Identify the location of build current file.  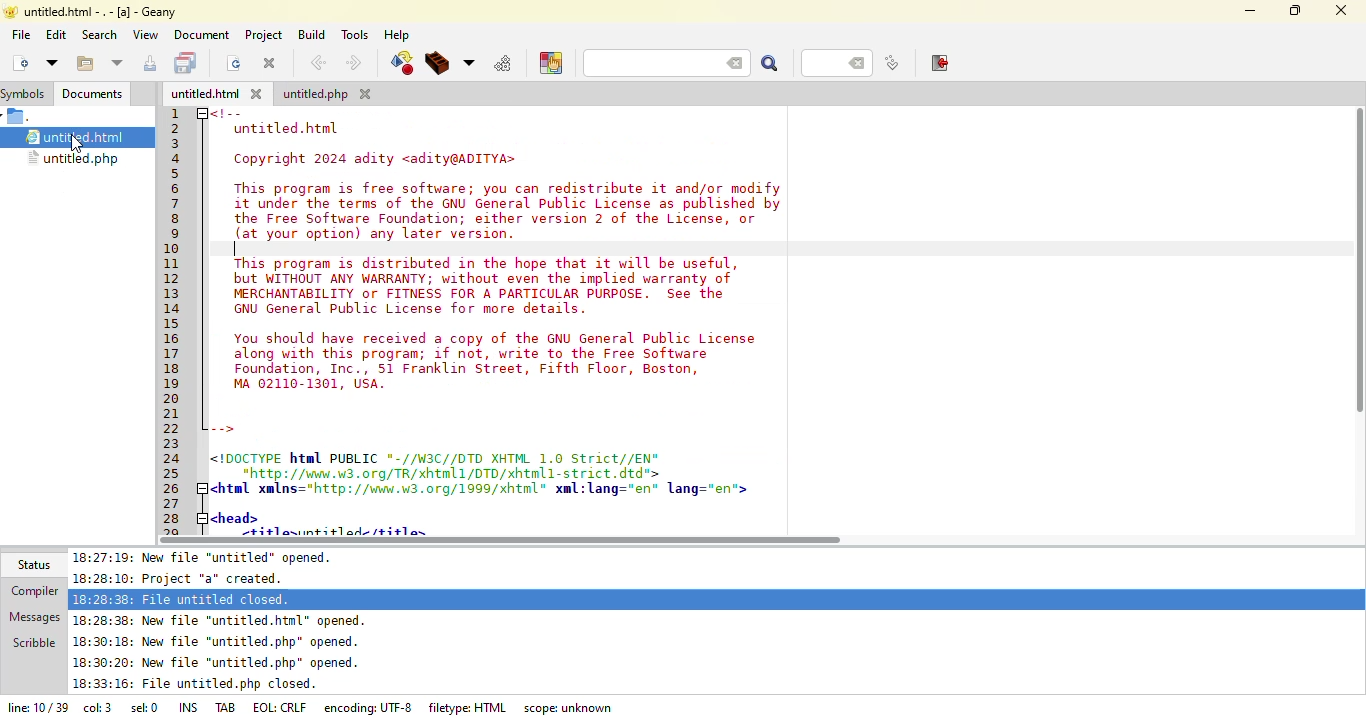
(440, 64).